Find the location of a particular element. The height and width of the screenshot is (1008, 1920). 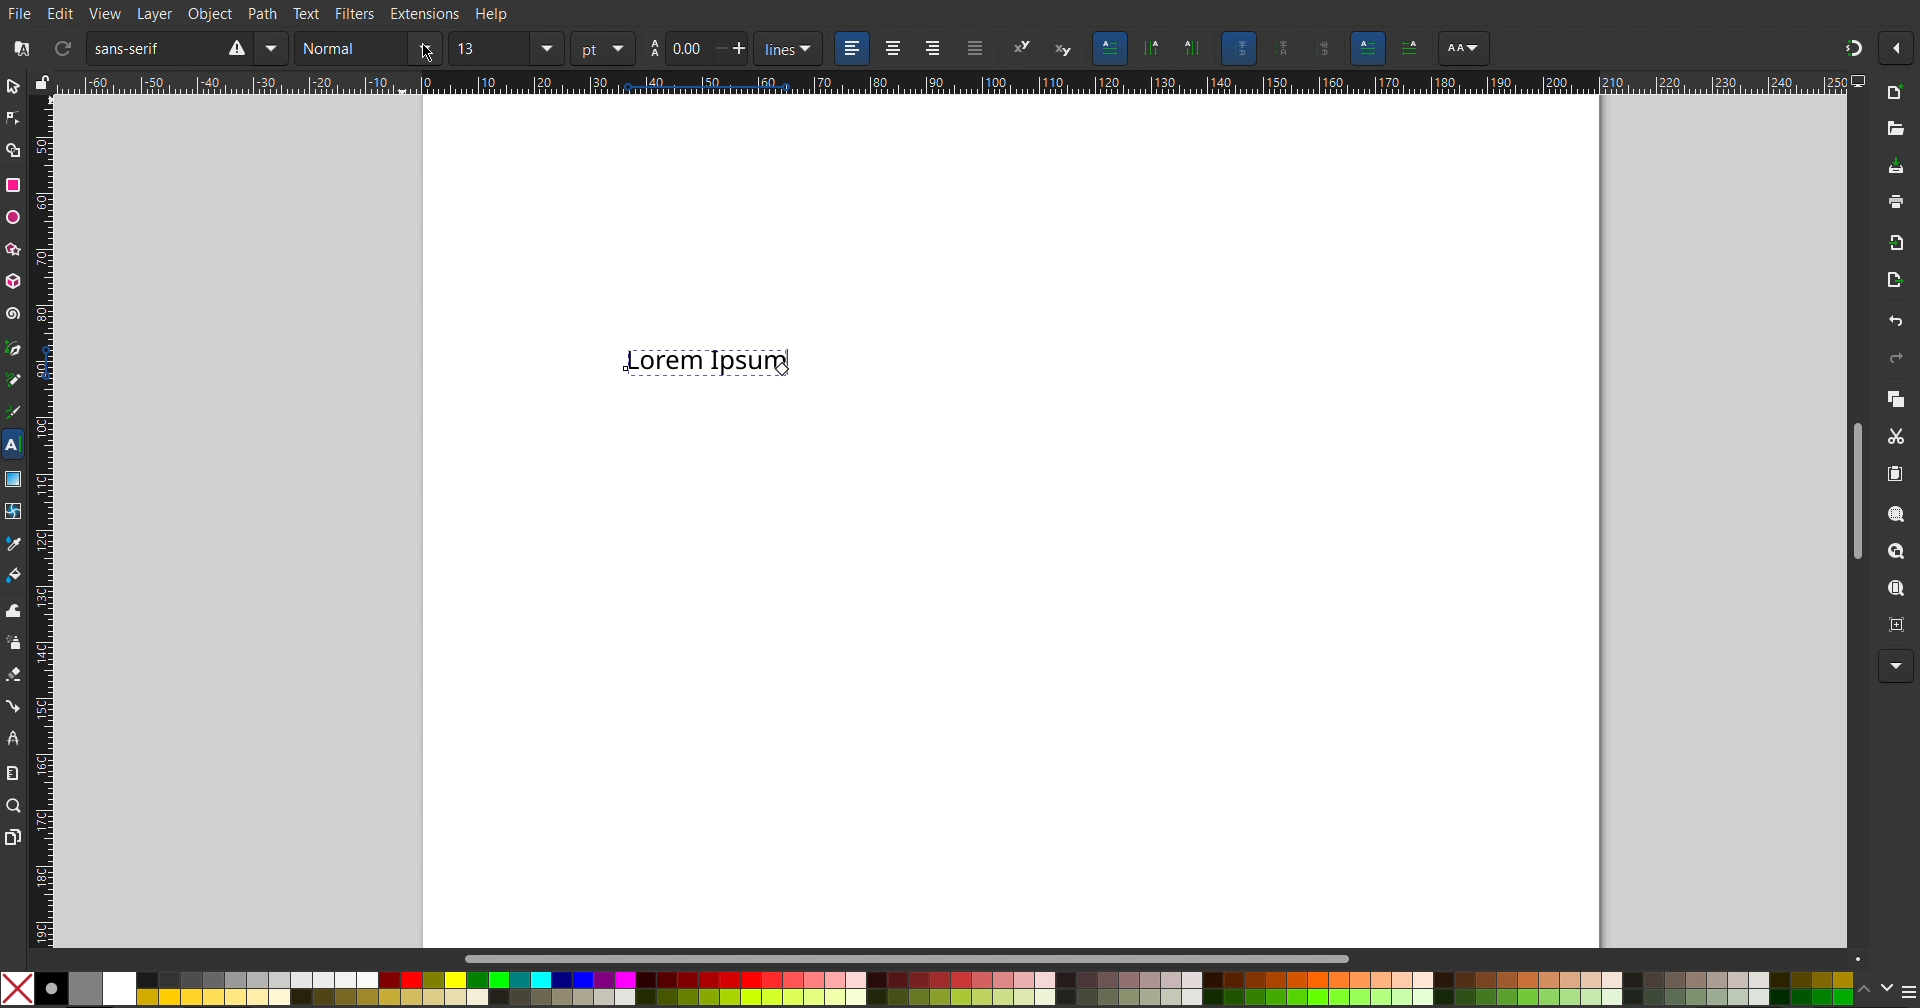

Zoom Tool is located at coordinates (16, 807).